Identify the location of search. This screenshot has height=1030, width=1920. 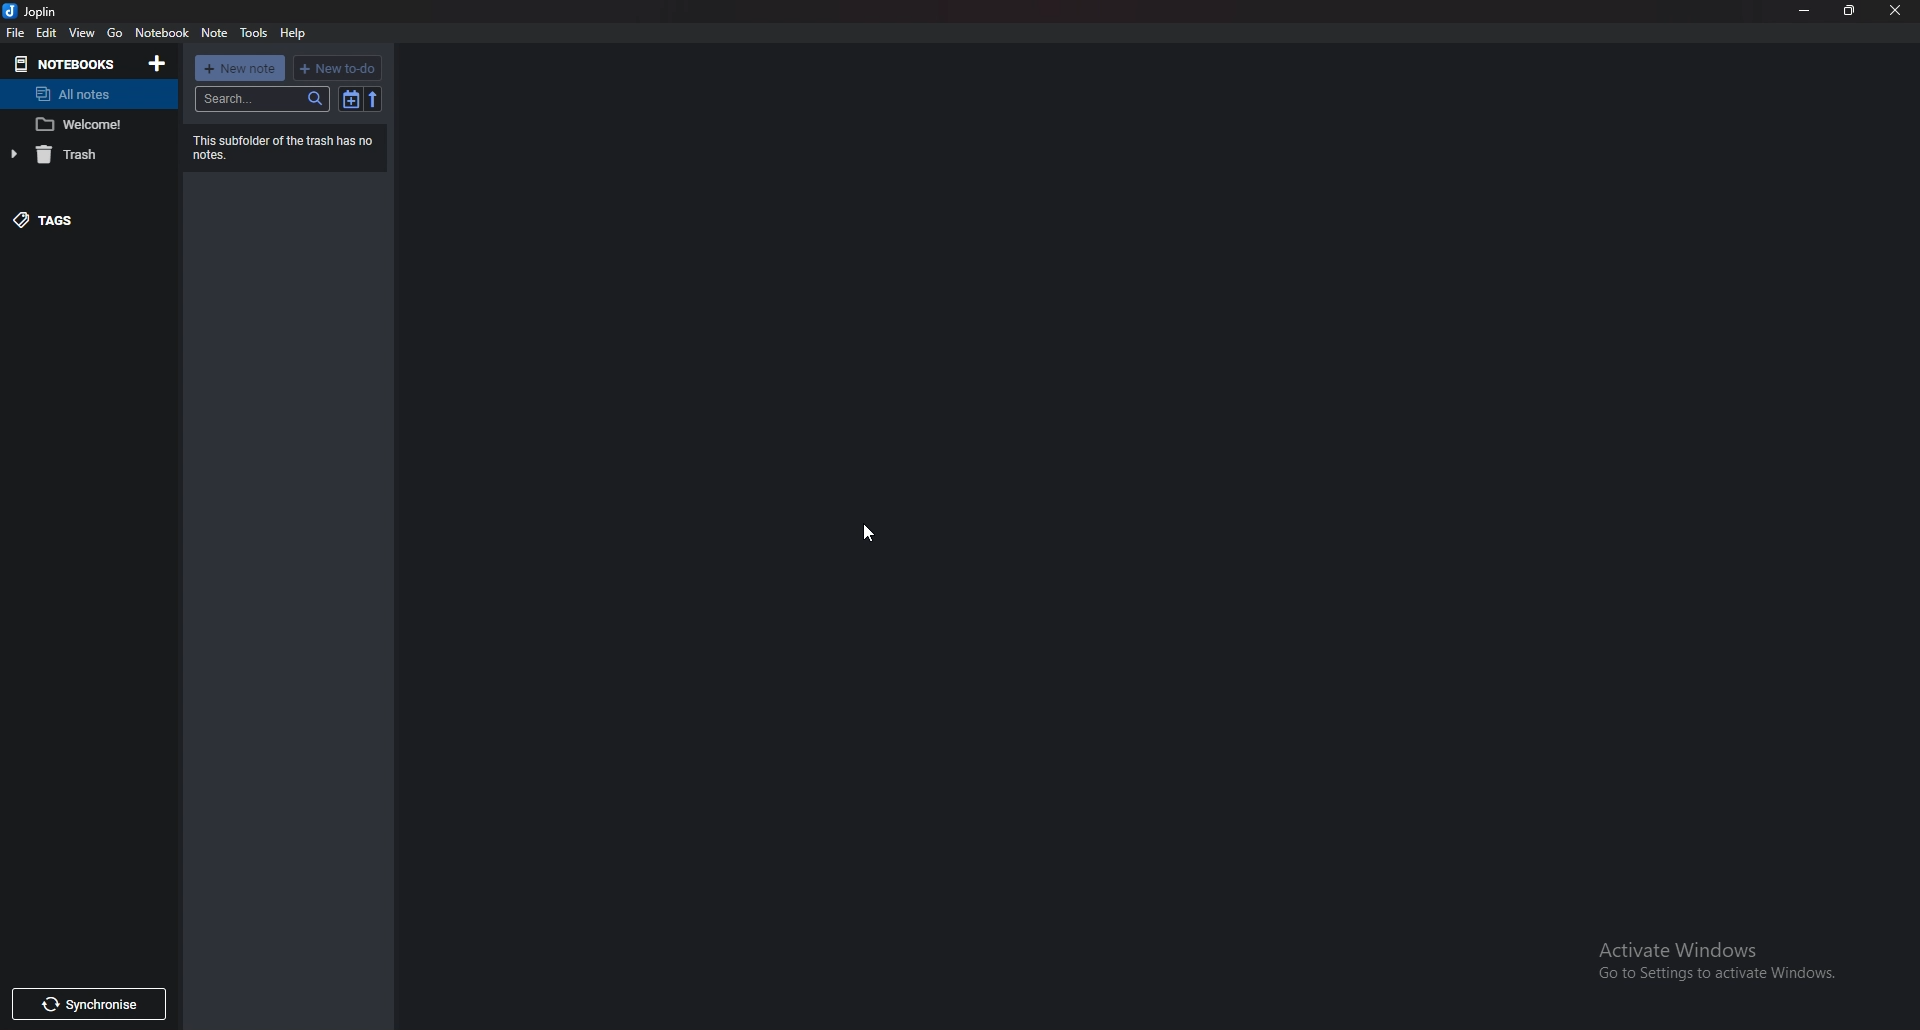
(263, 99).